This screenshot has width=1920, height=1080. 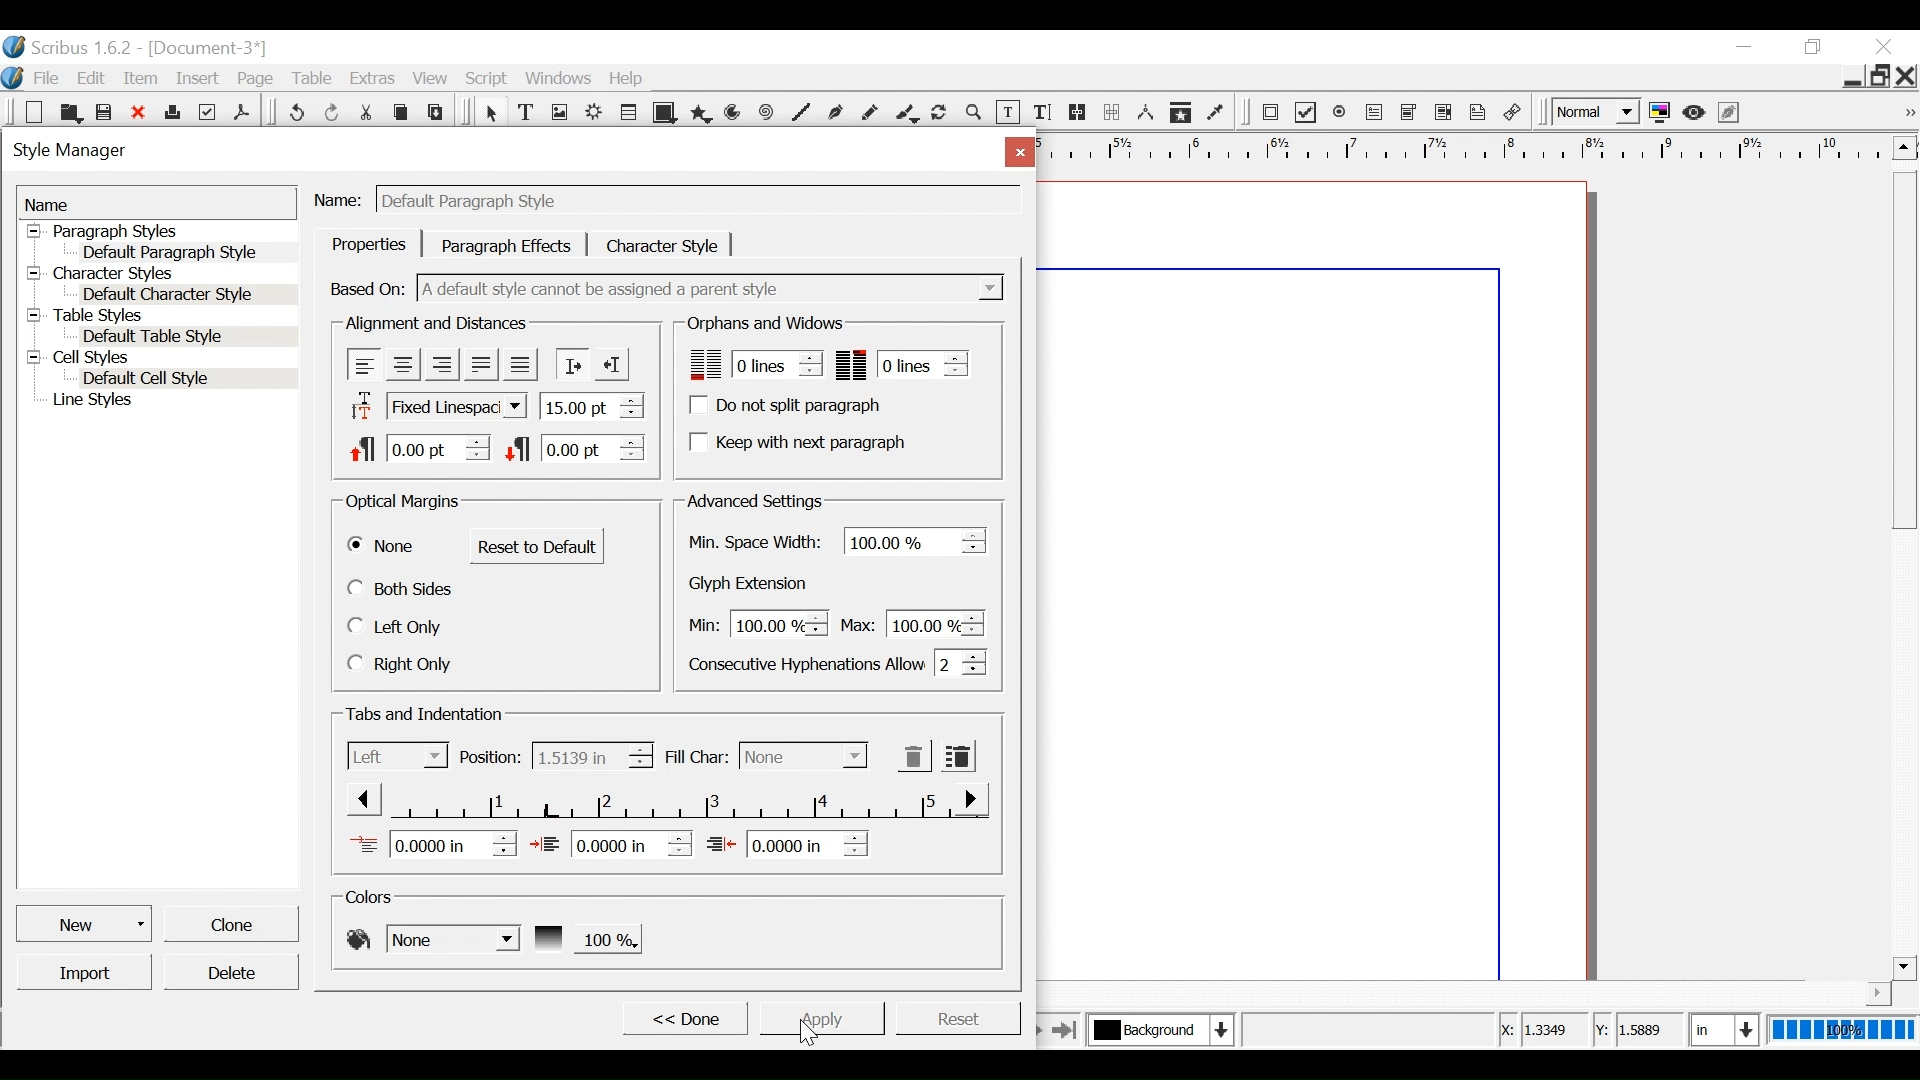 I want to click on Character Styles, so click(x=158, y=274).